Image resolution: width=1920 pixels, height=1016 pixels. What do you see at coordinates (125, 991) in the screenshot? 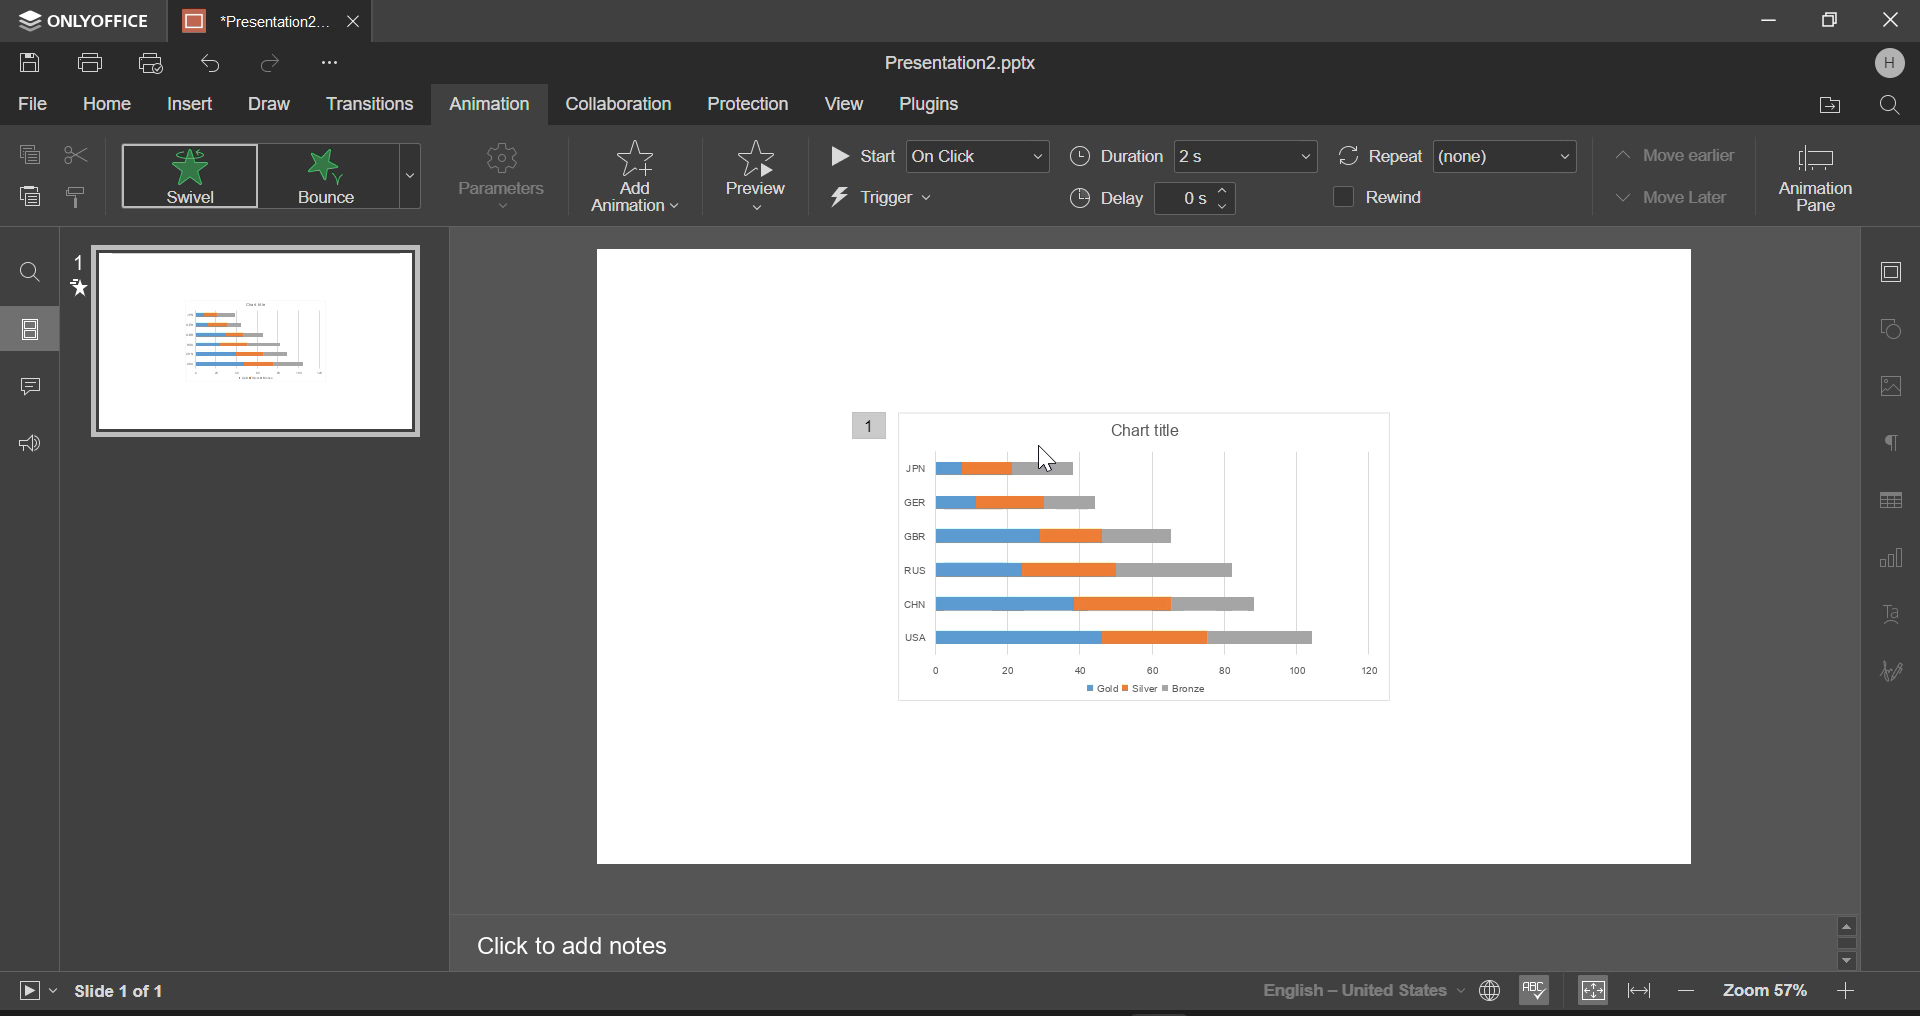
I see `Slide 1 of 1` at bounding box center [125, 991].